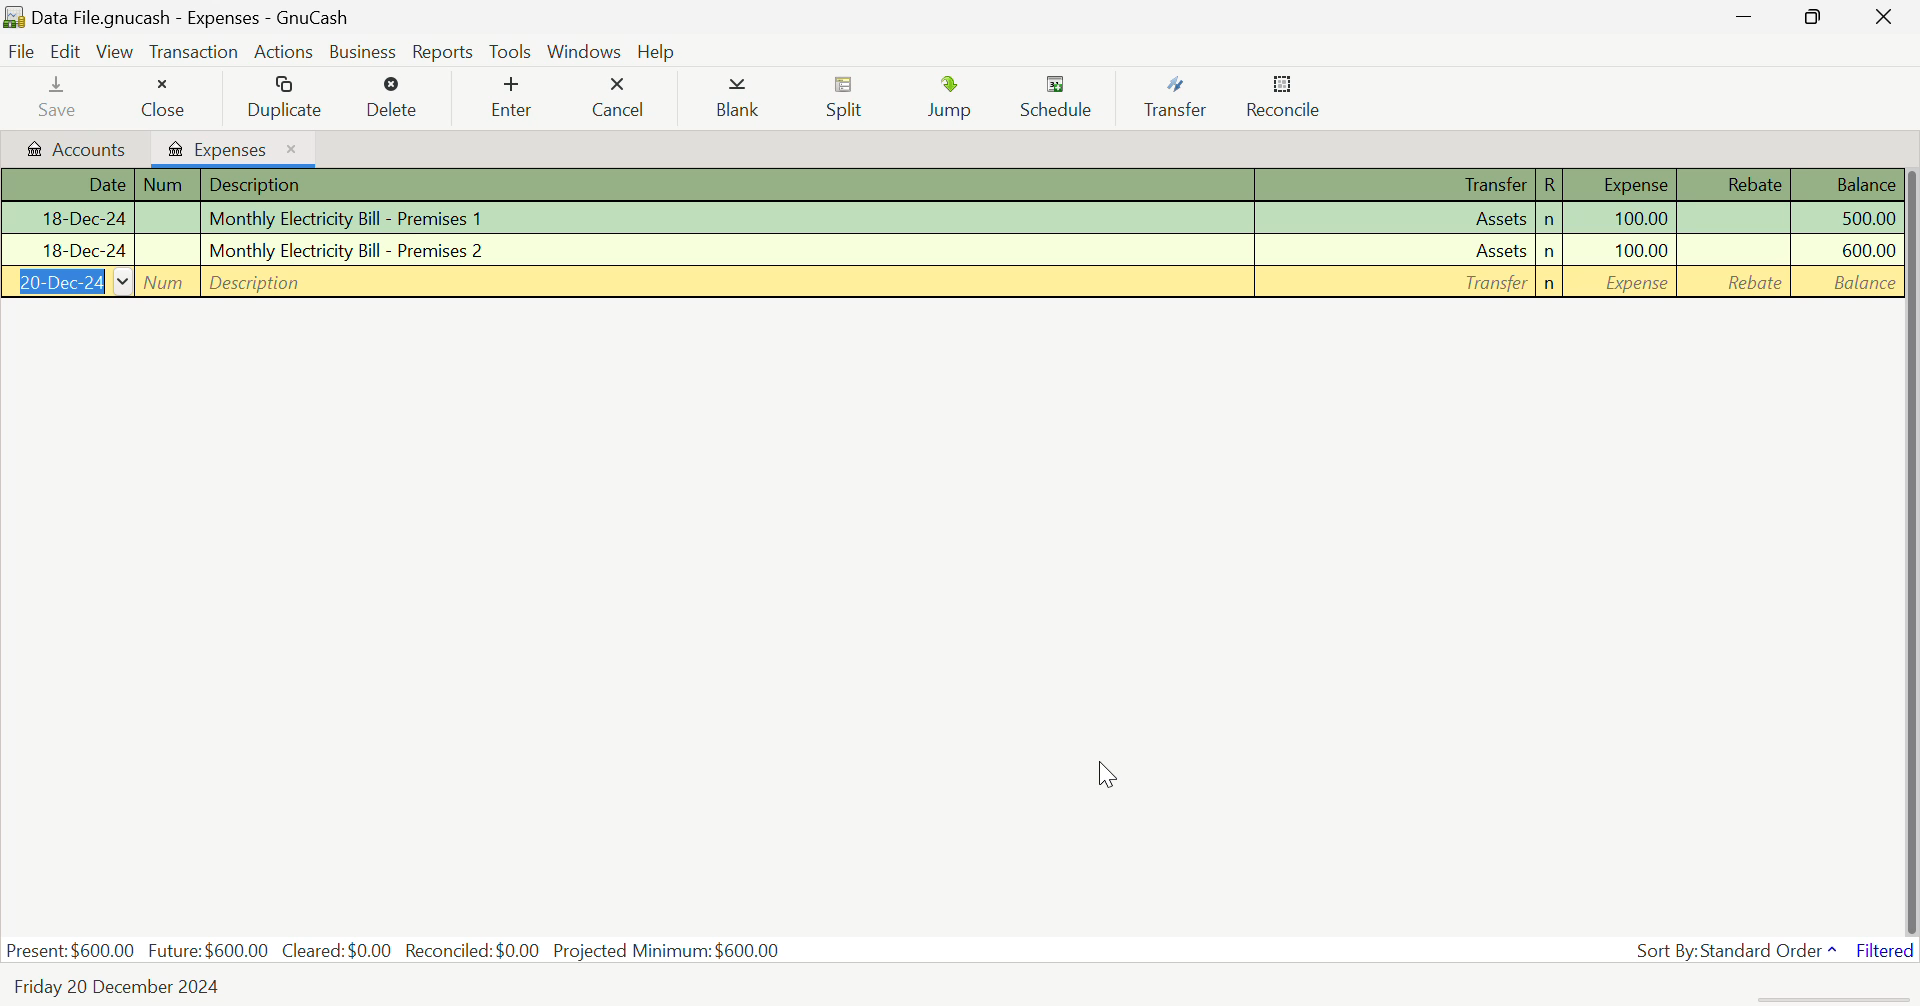  I want to click on Rebate, so click(1733, 249).